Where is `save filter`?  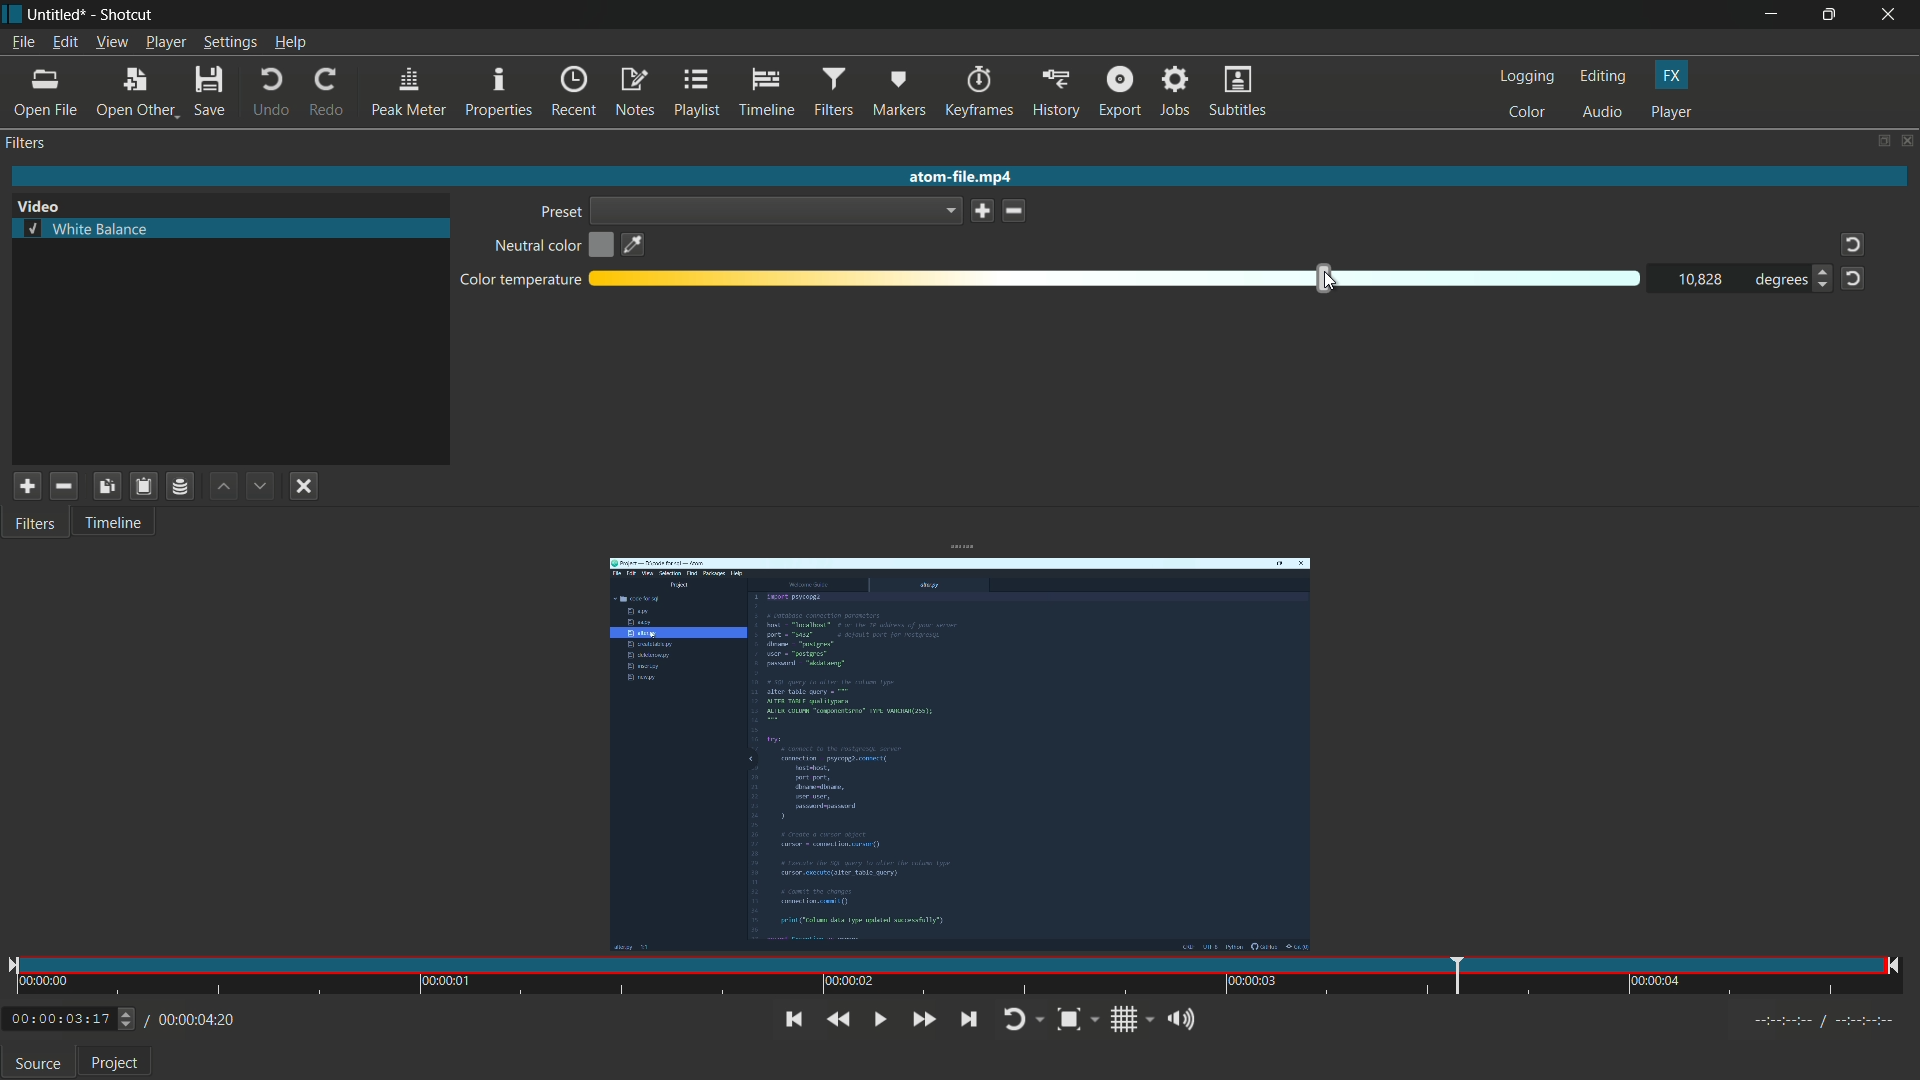
save filter is located at coordinates (142, 487).